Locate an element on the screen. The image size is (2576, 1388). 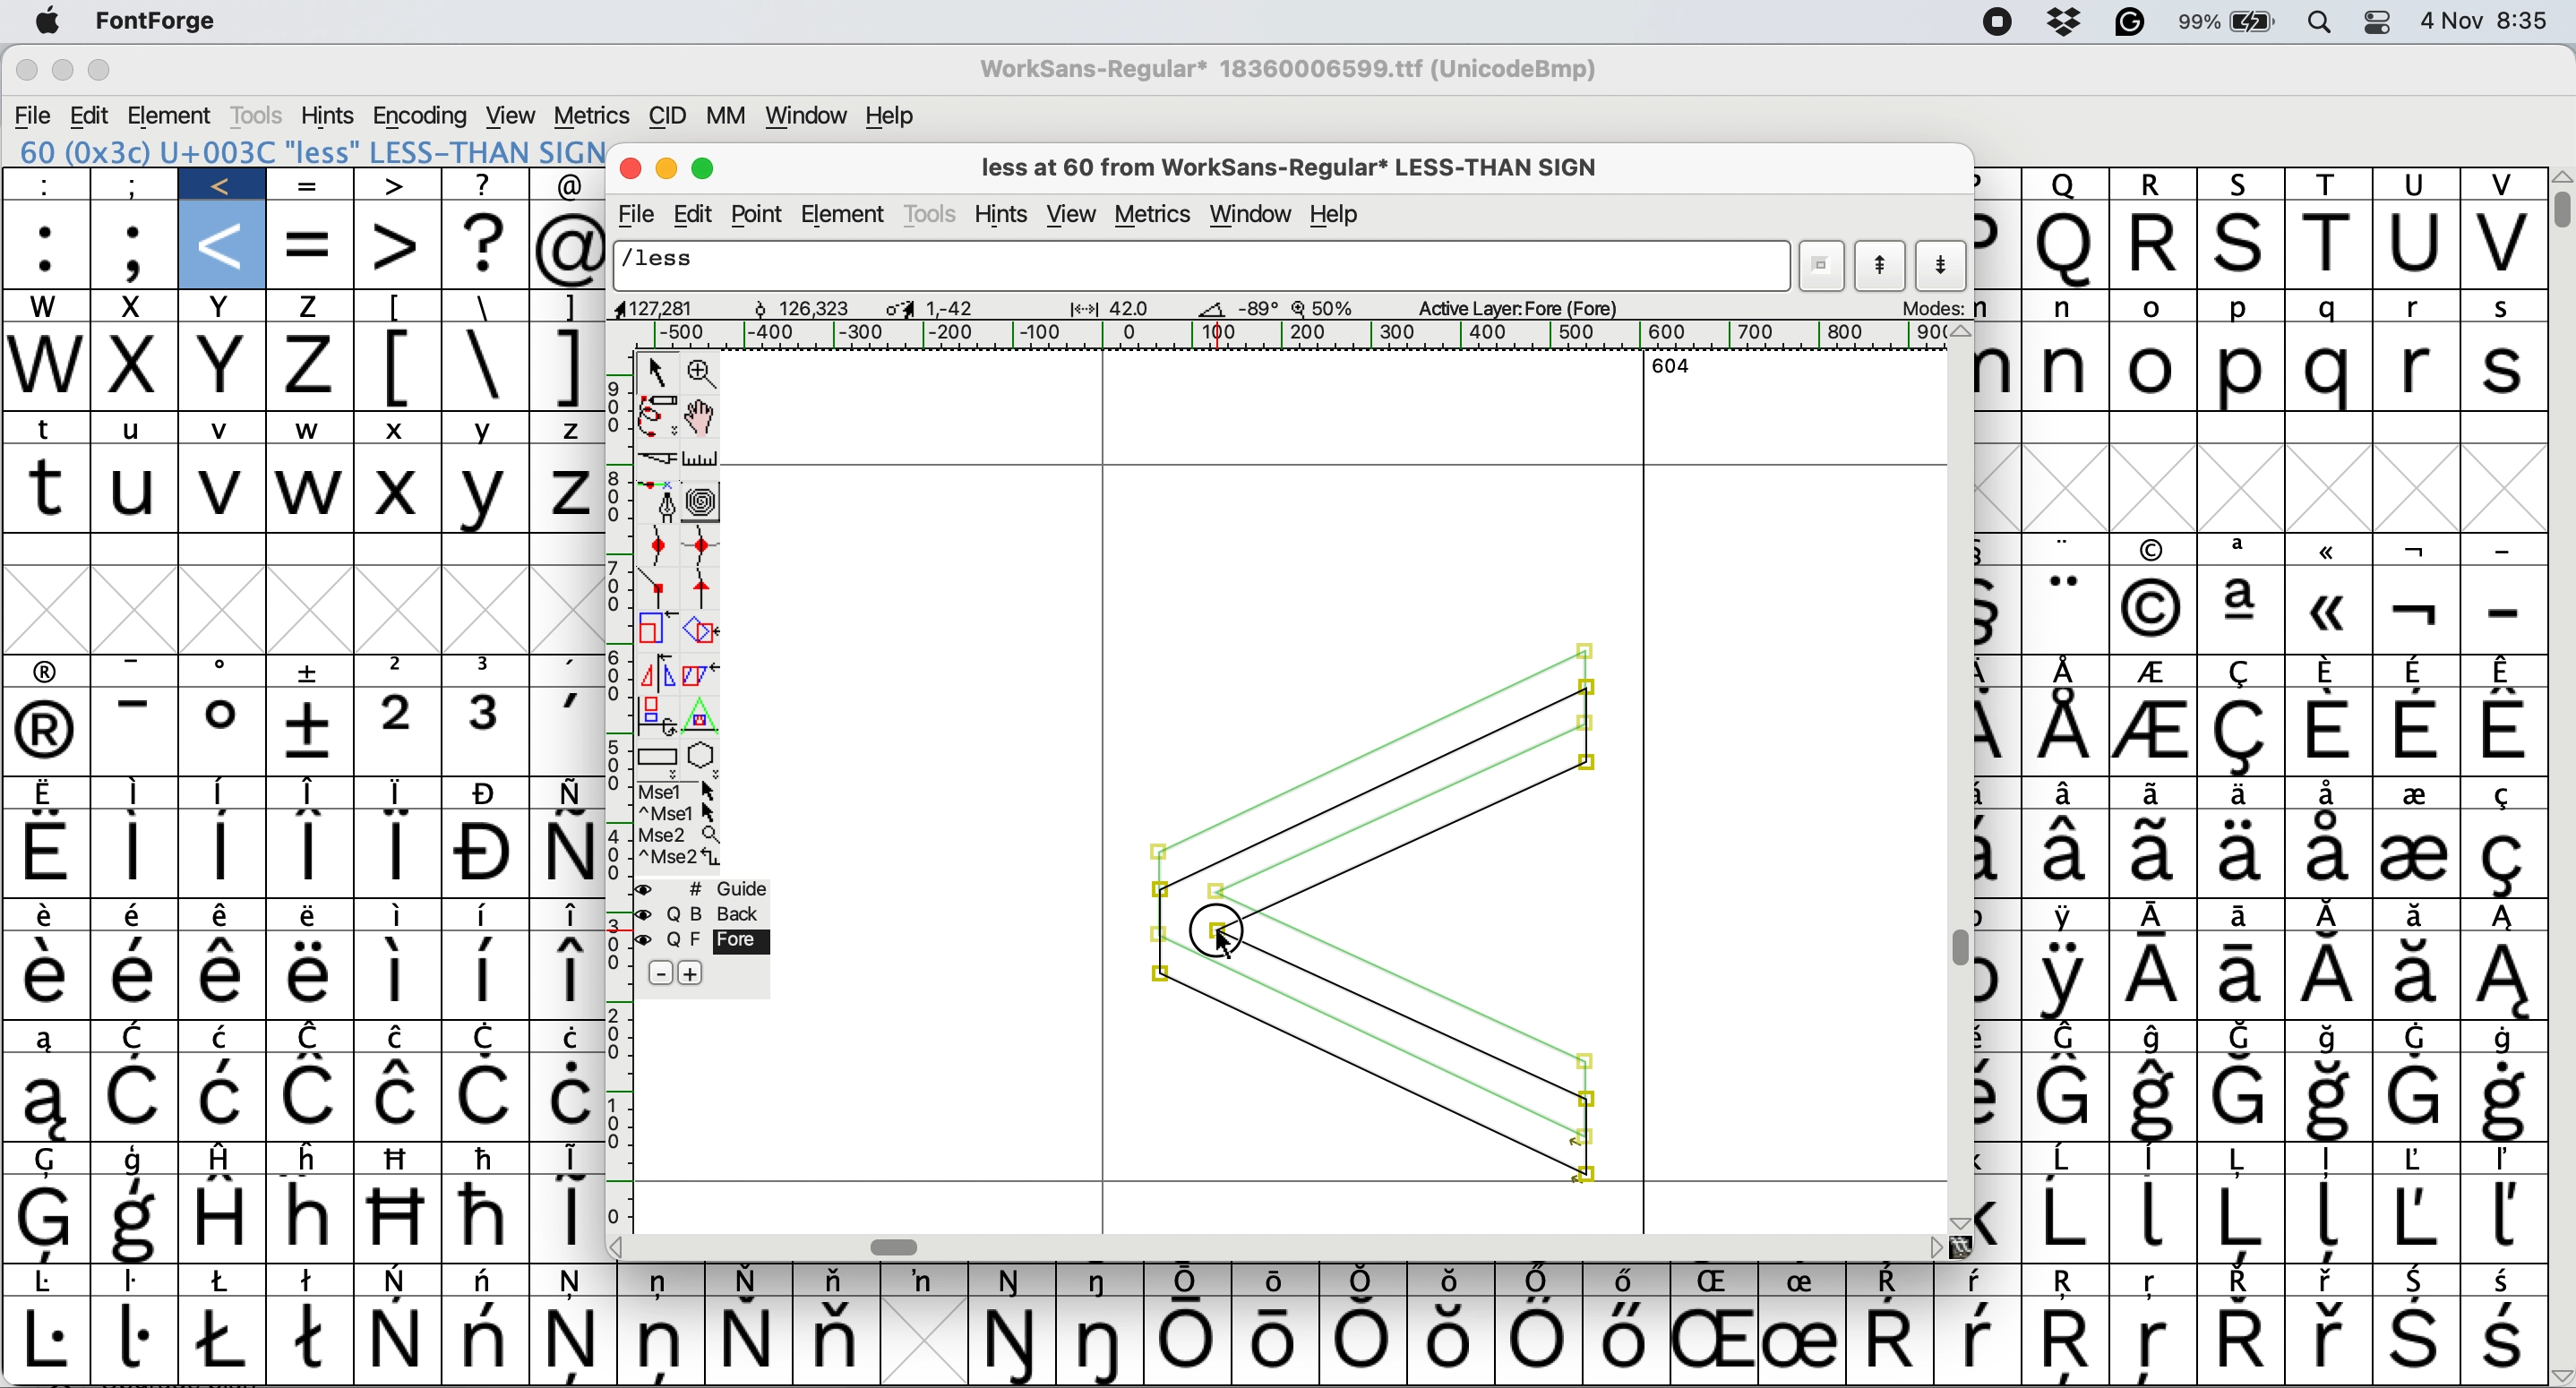
select is located at coordinates (655, 375).